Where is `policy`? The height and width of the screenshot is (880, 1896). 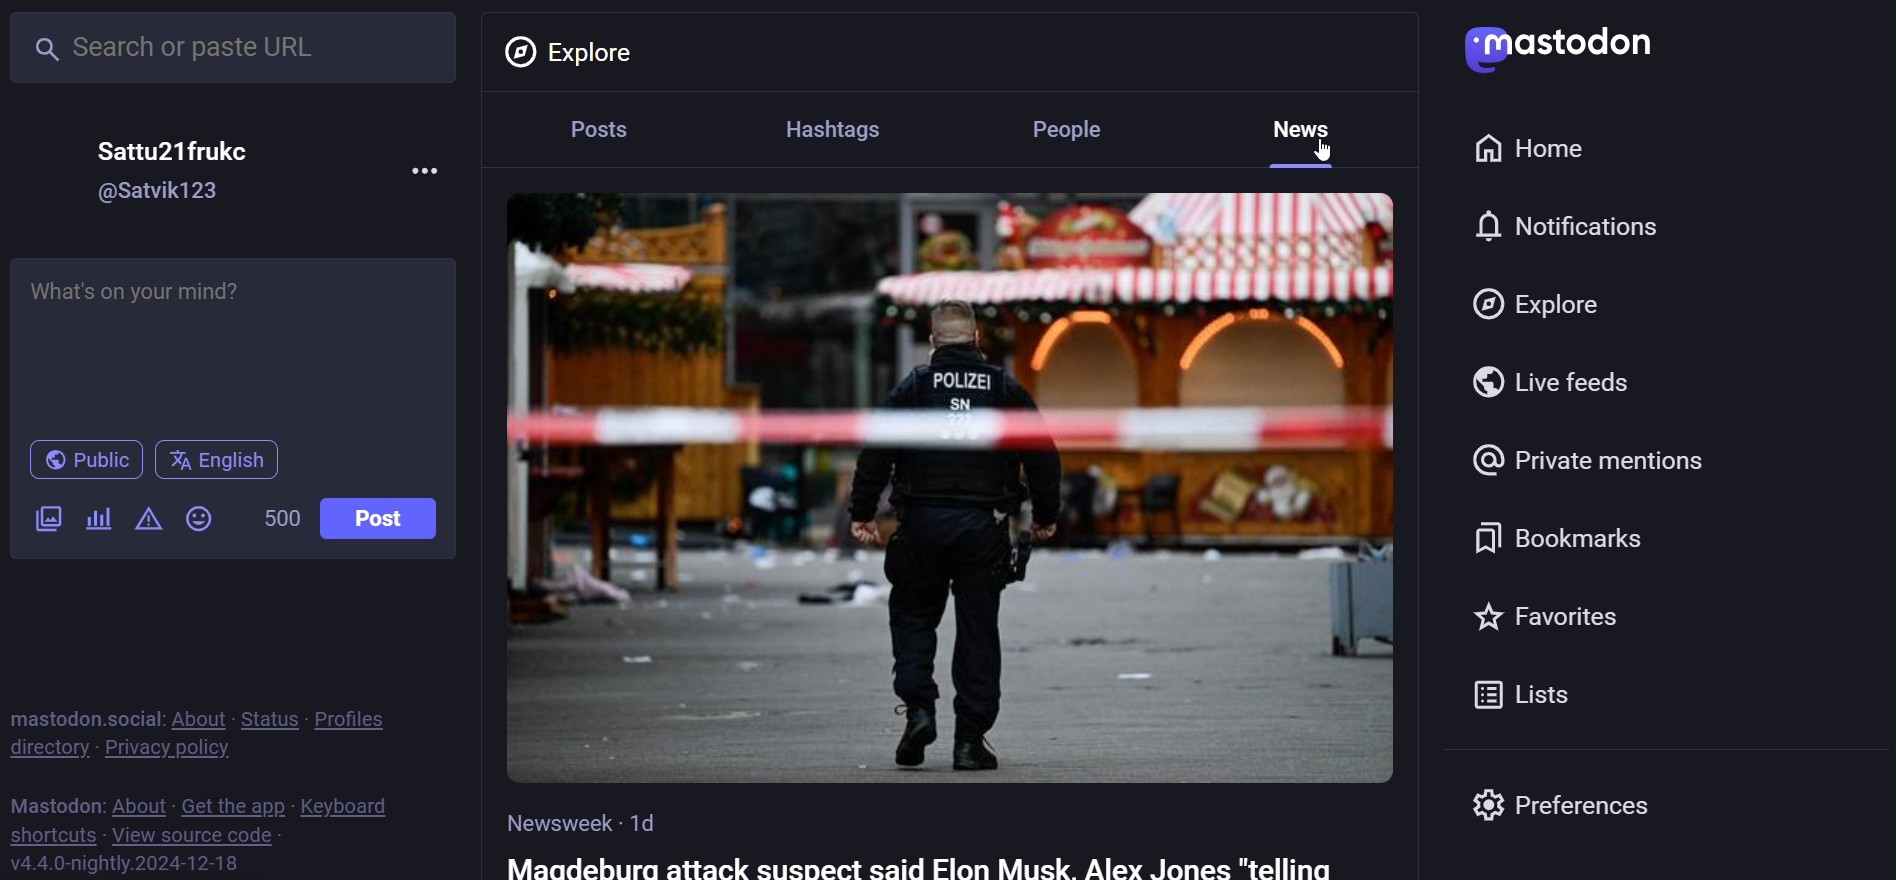 policy is located at coordinates (358, 720).